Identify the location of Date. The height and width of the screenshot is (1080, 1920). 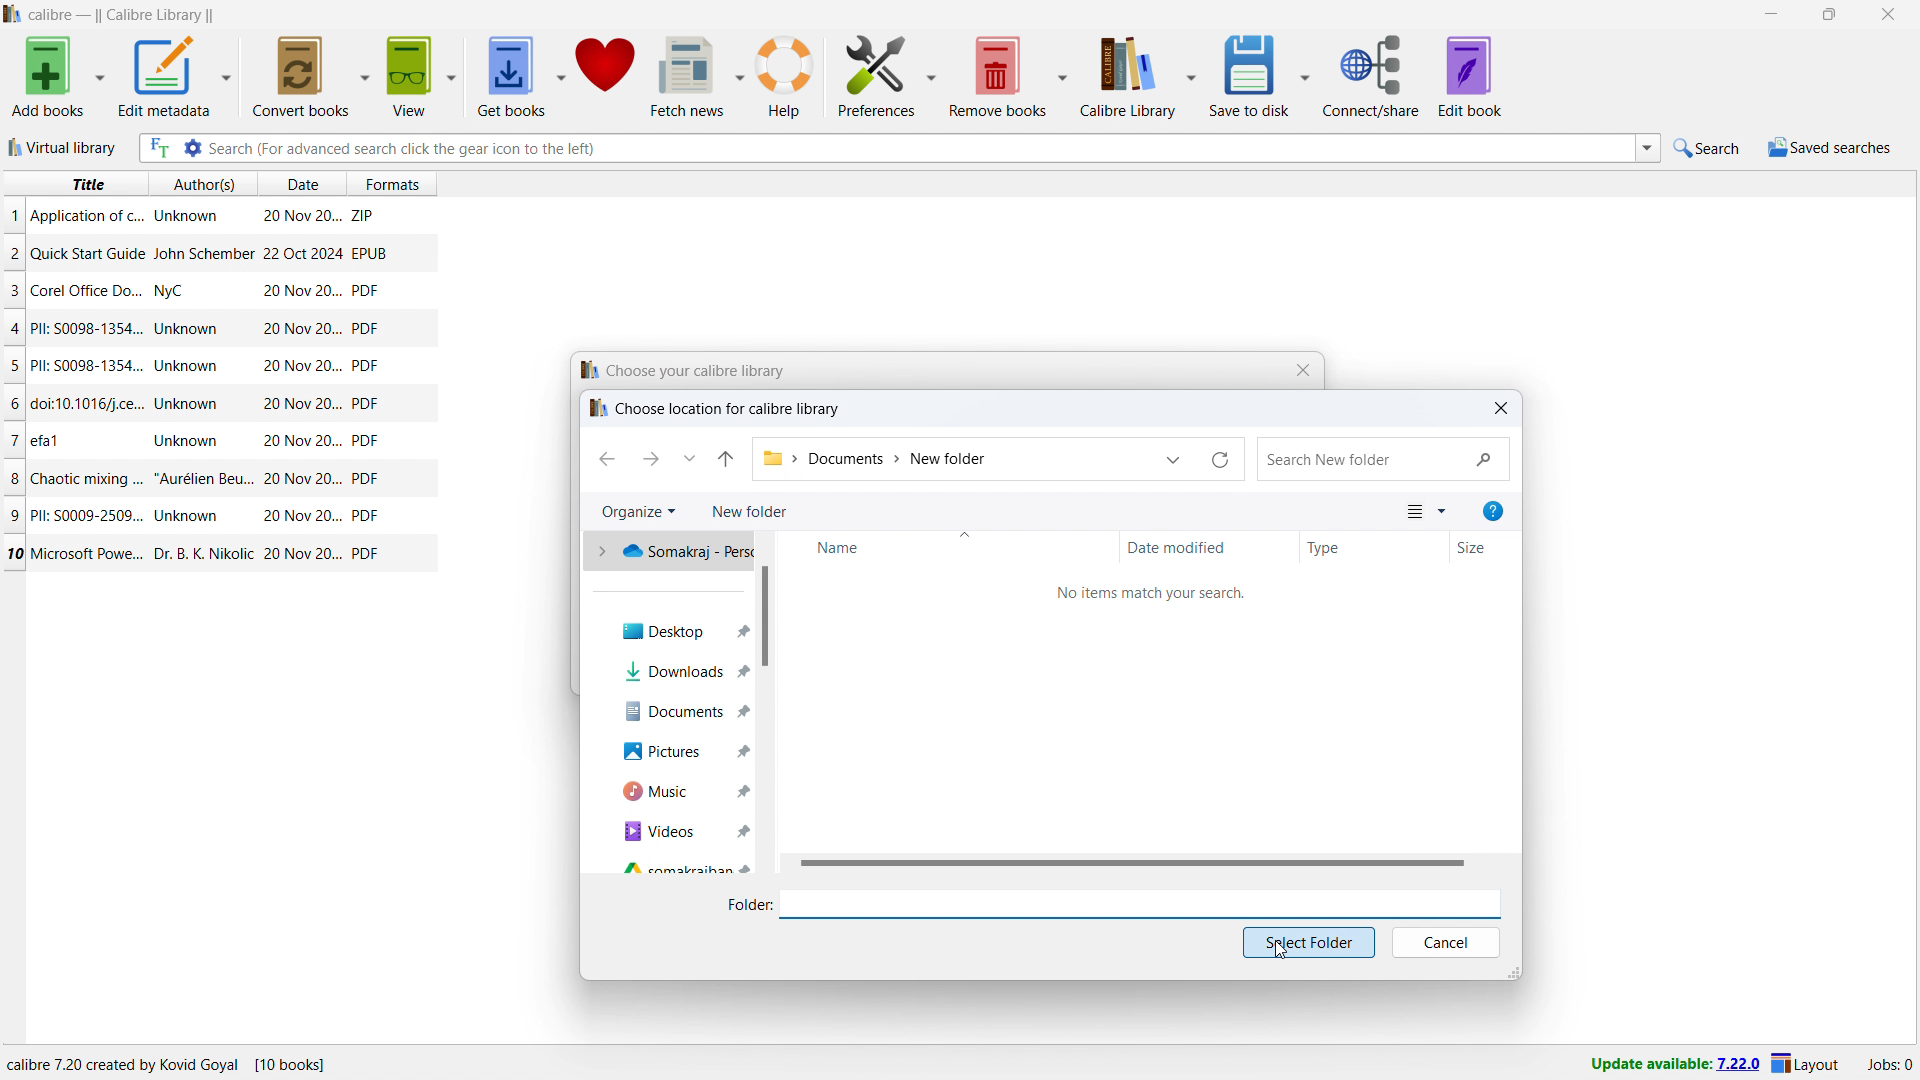
(302, 366).